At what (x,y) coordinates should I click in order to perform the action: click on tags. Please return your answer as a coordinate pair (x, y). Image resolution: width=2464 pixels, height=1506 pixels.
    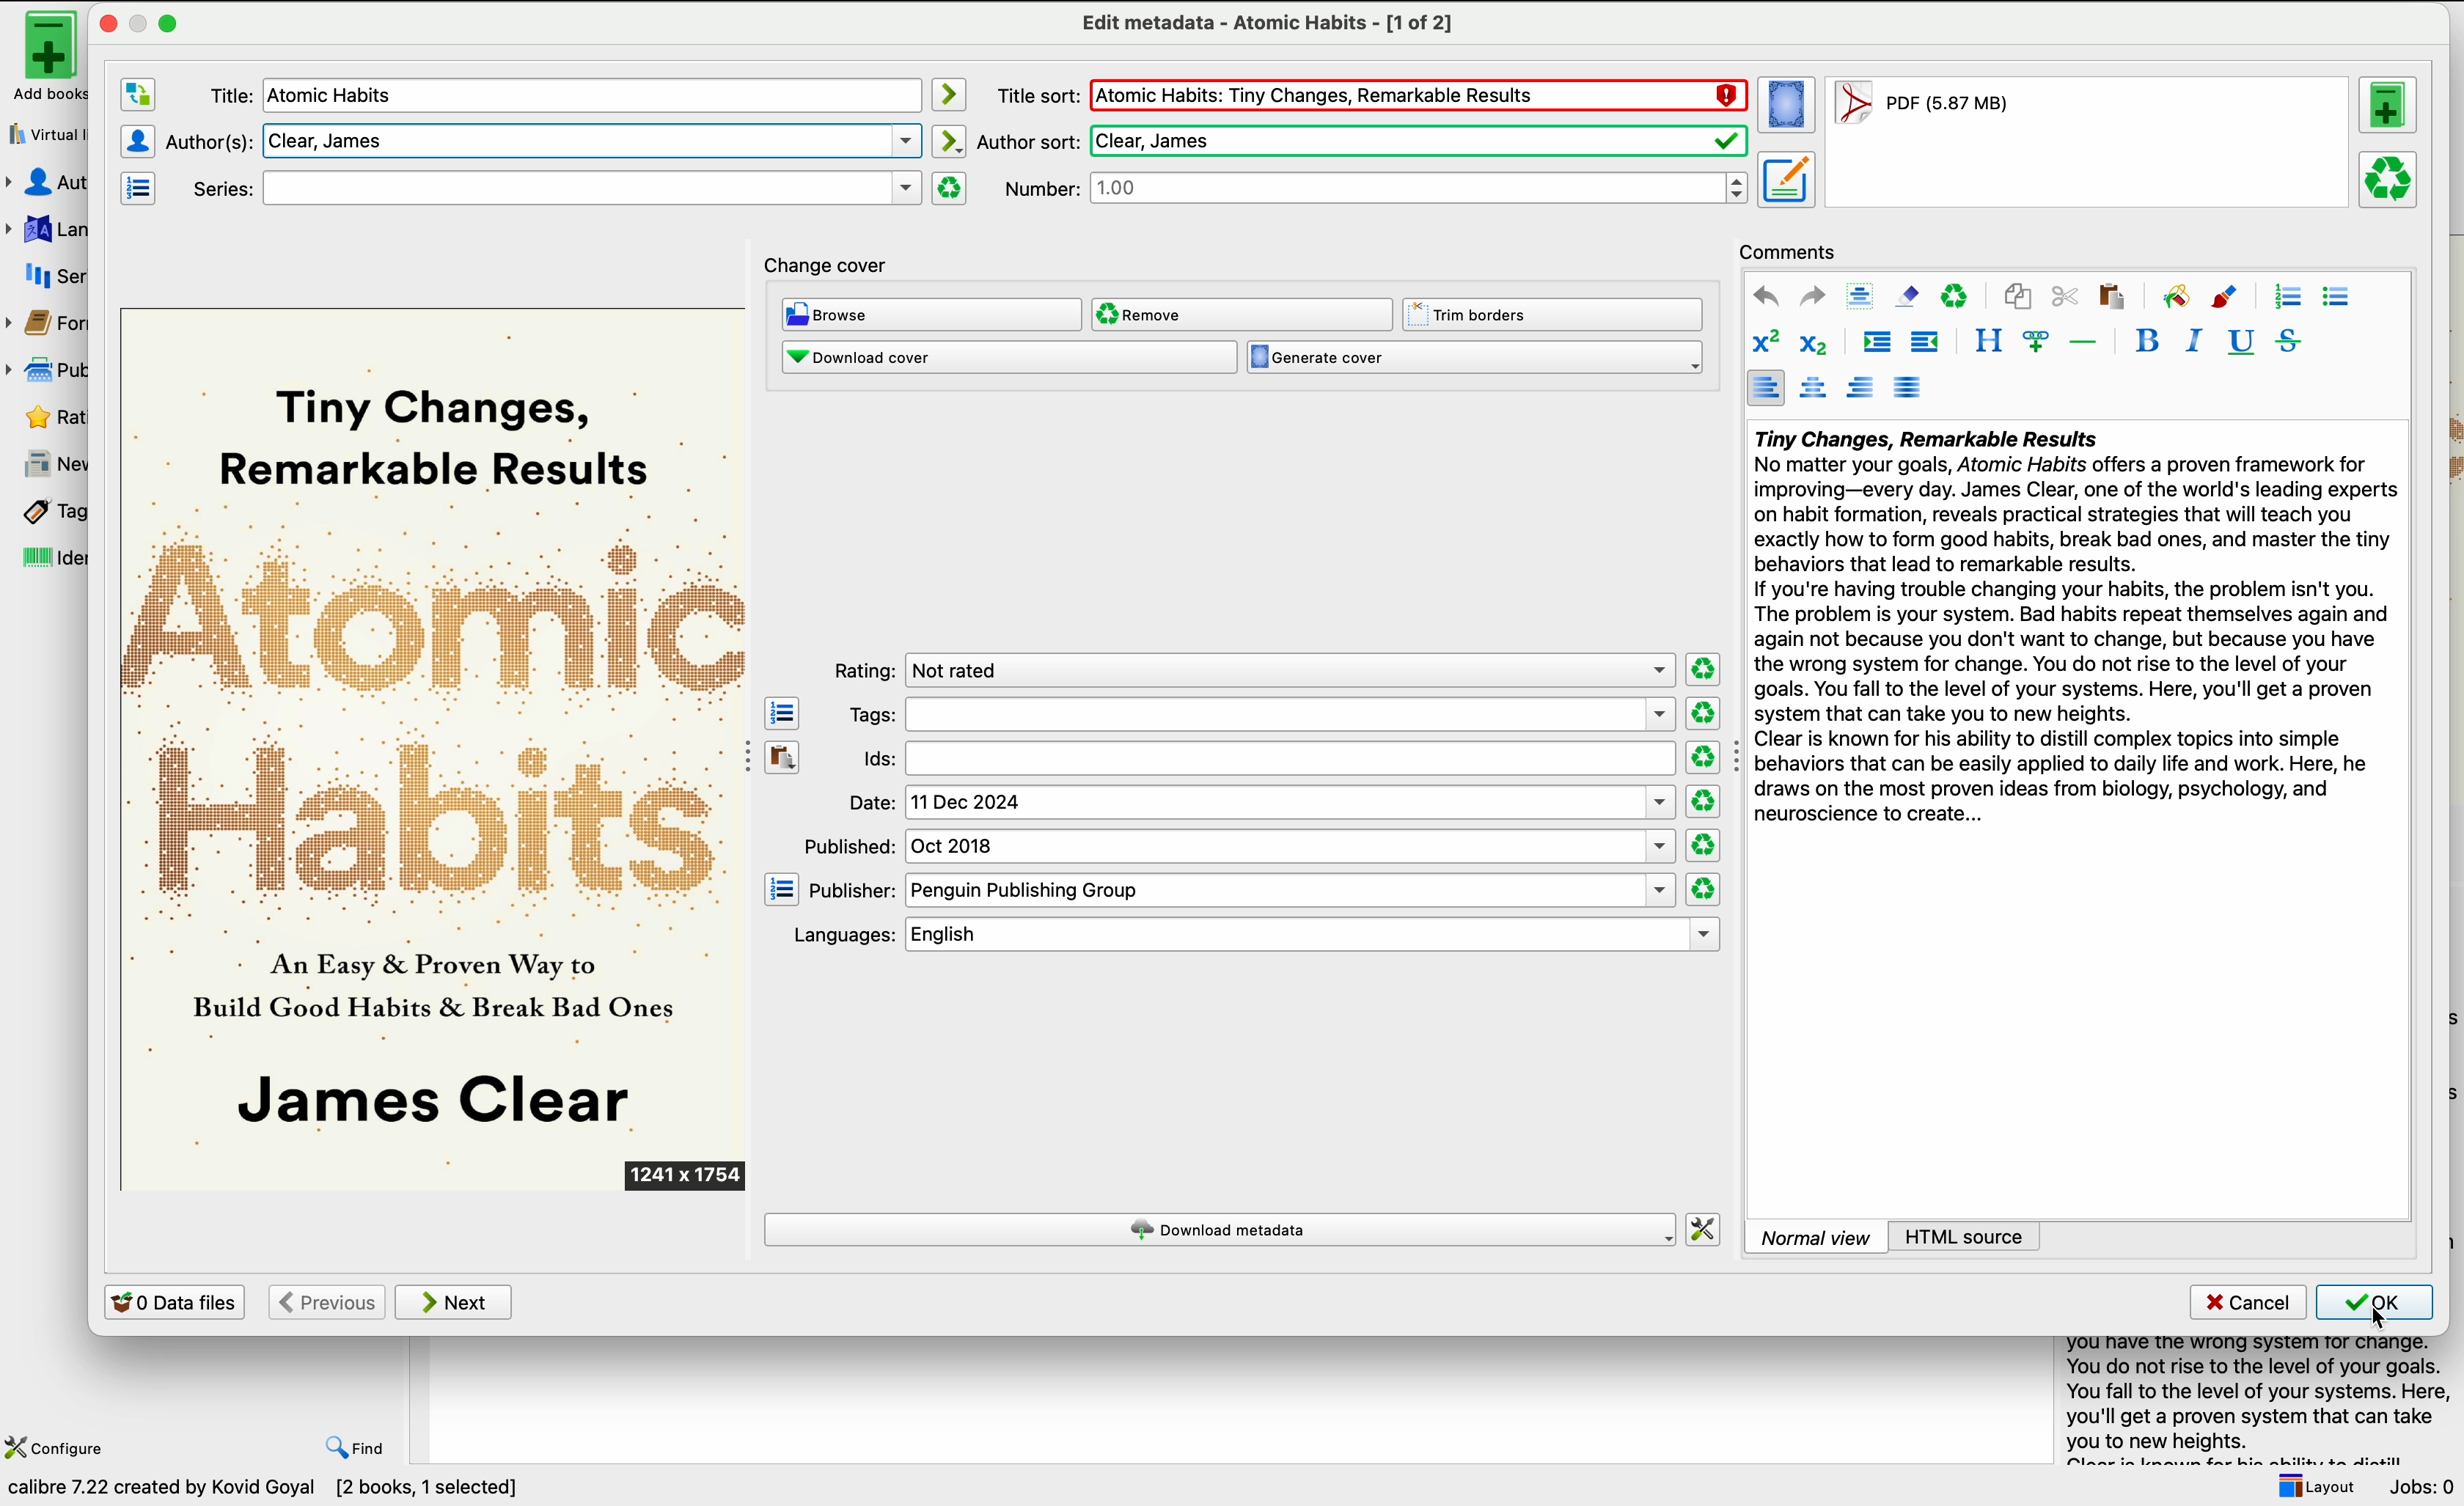
    Looking at the image, I should click on (43, 512).